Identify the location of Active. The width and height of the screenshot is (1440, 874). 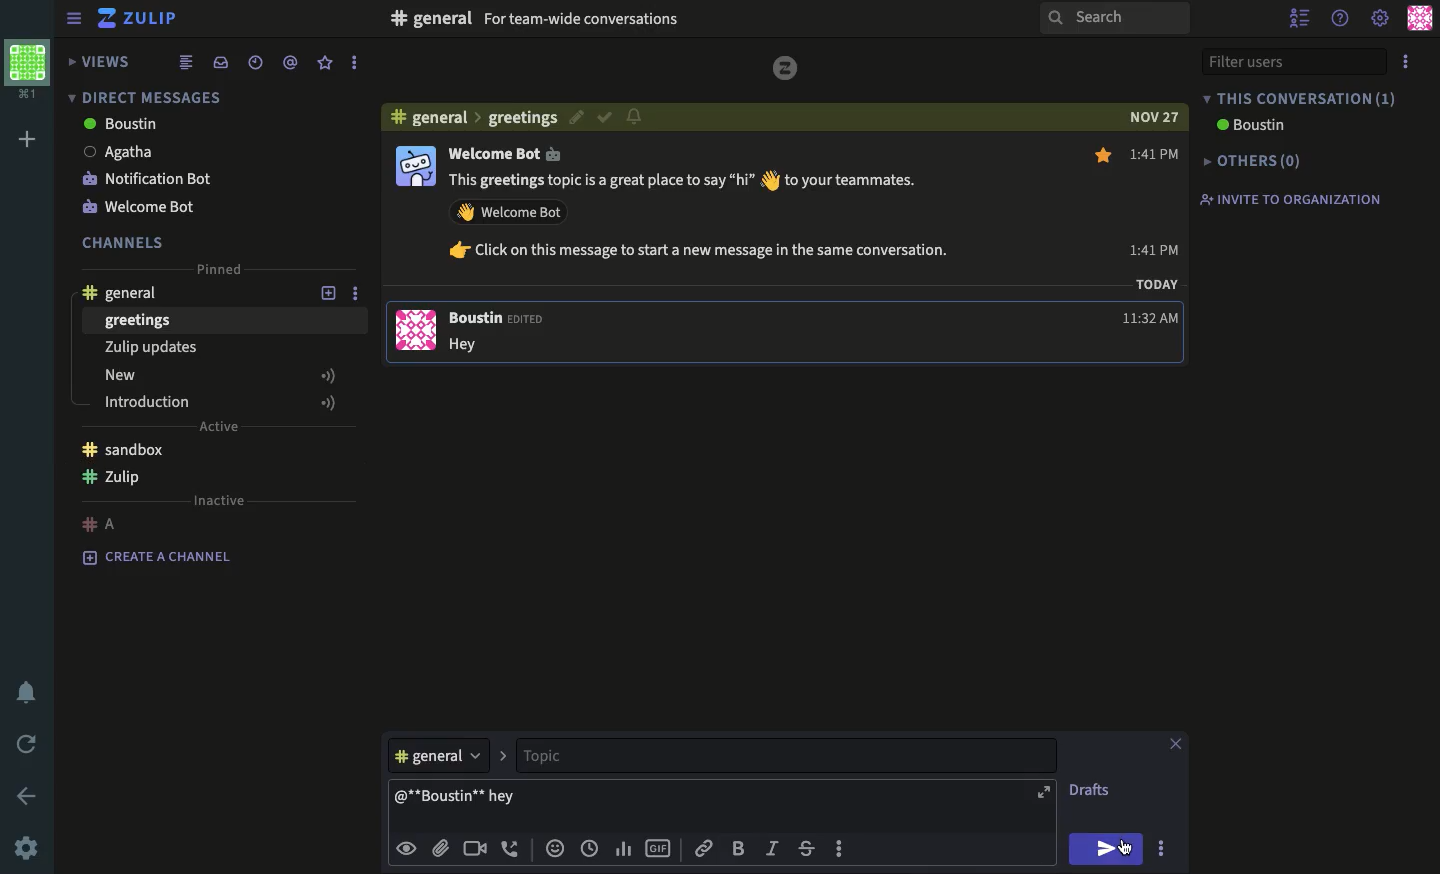
(226, 425).